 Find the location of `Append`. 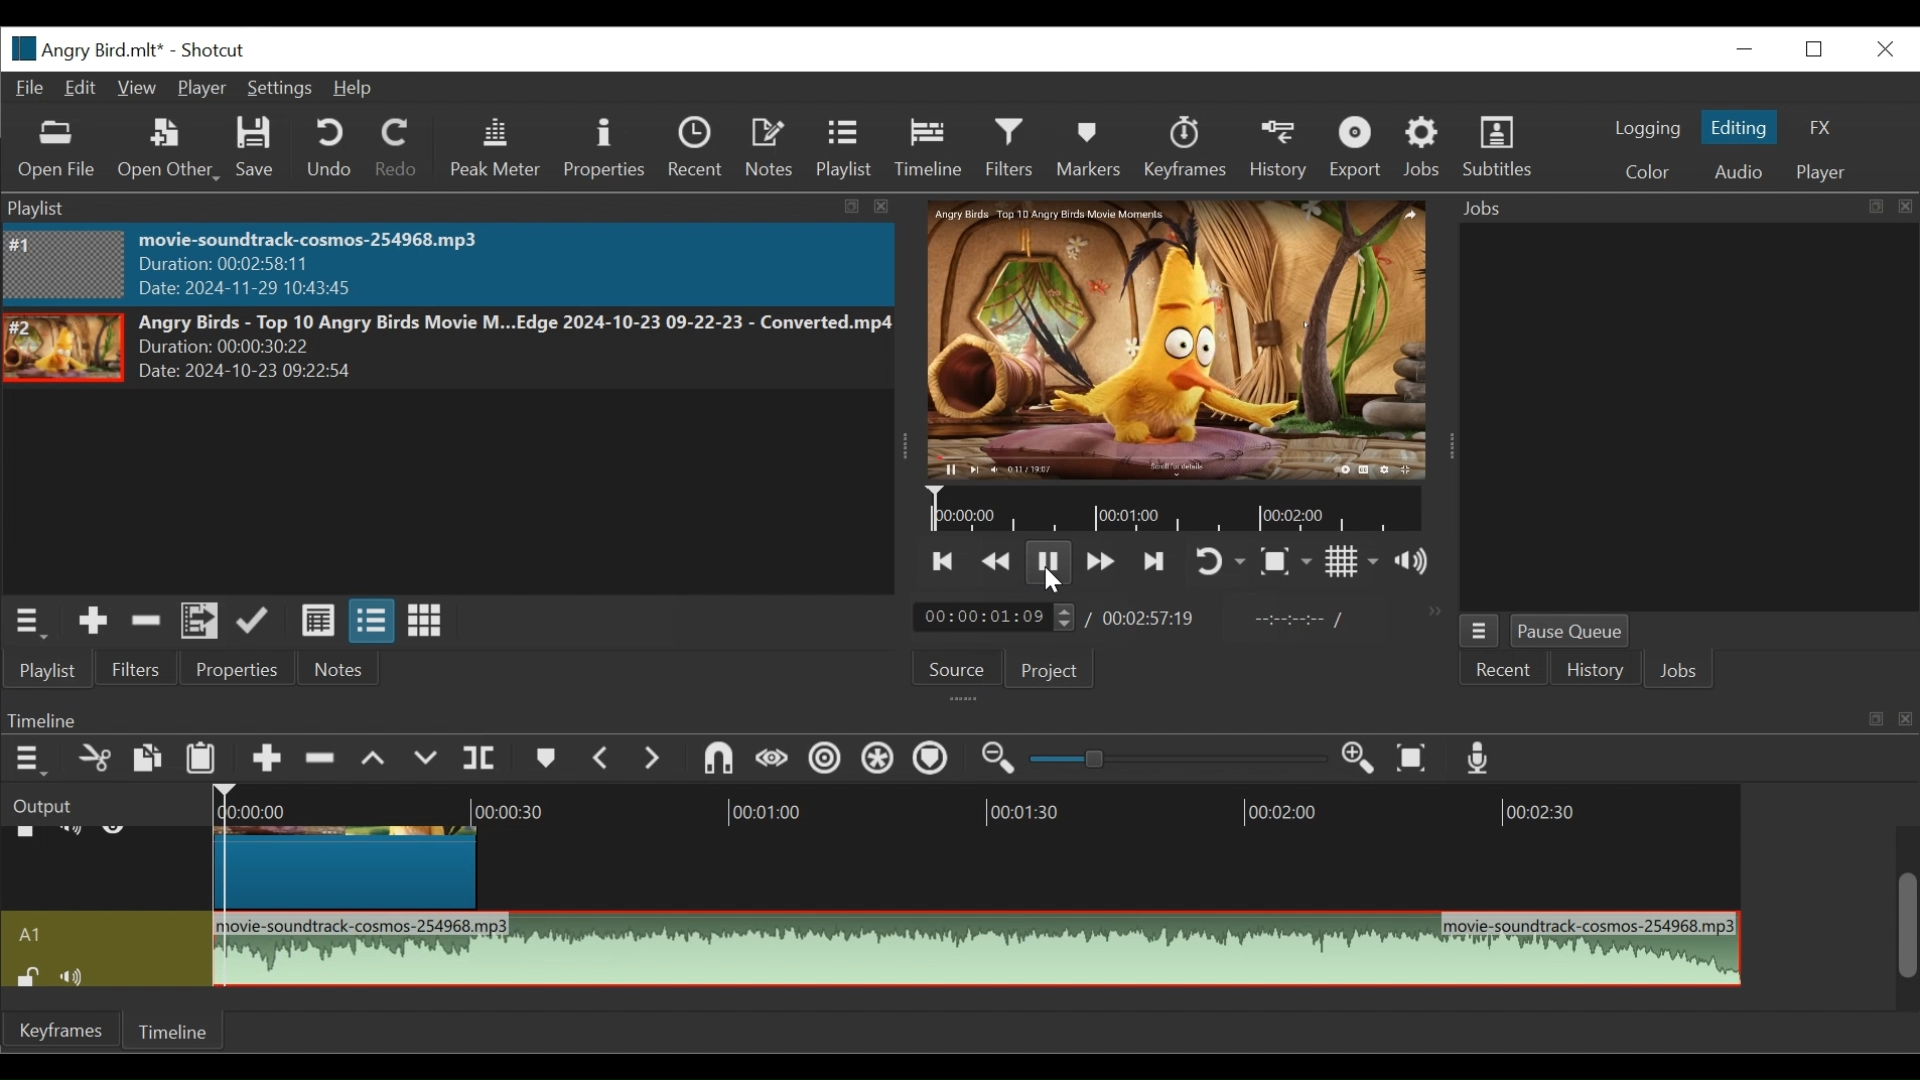

Append is located at coordinates (265, 759).